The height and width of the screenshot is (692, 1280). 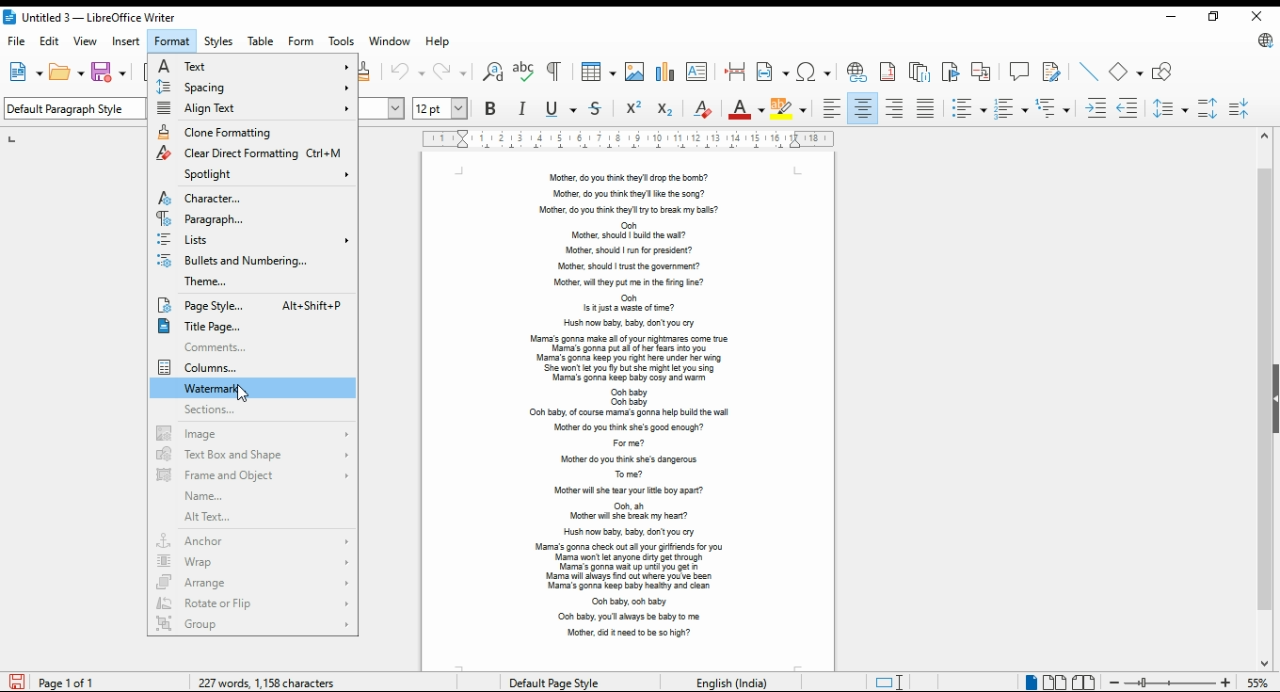 What do you see at coordinates (969, 109) in the screenshot?
I see `toggle unordered list` at bounding box center [969, 109].